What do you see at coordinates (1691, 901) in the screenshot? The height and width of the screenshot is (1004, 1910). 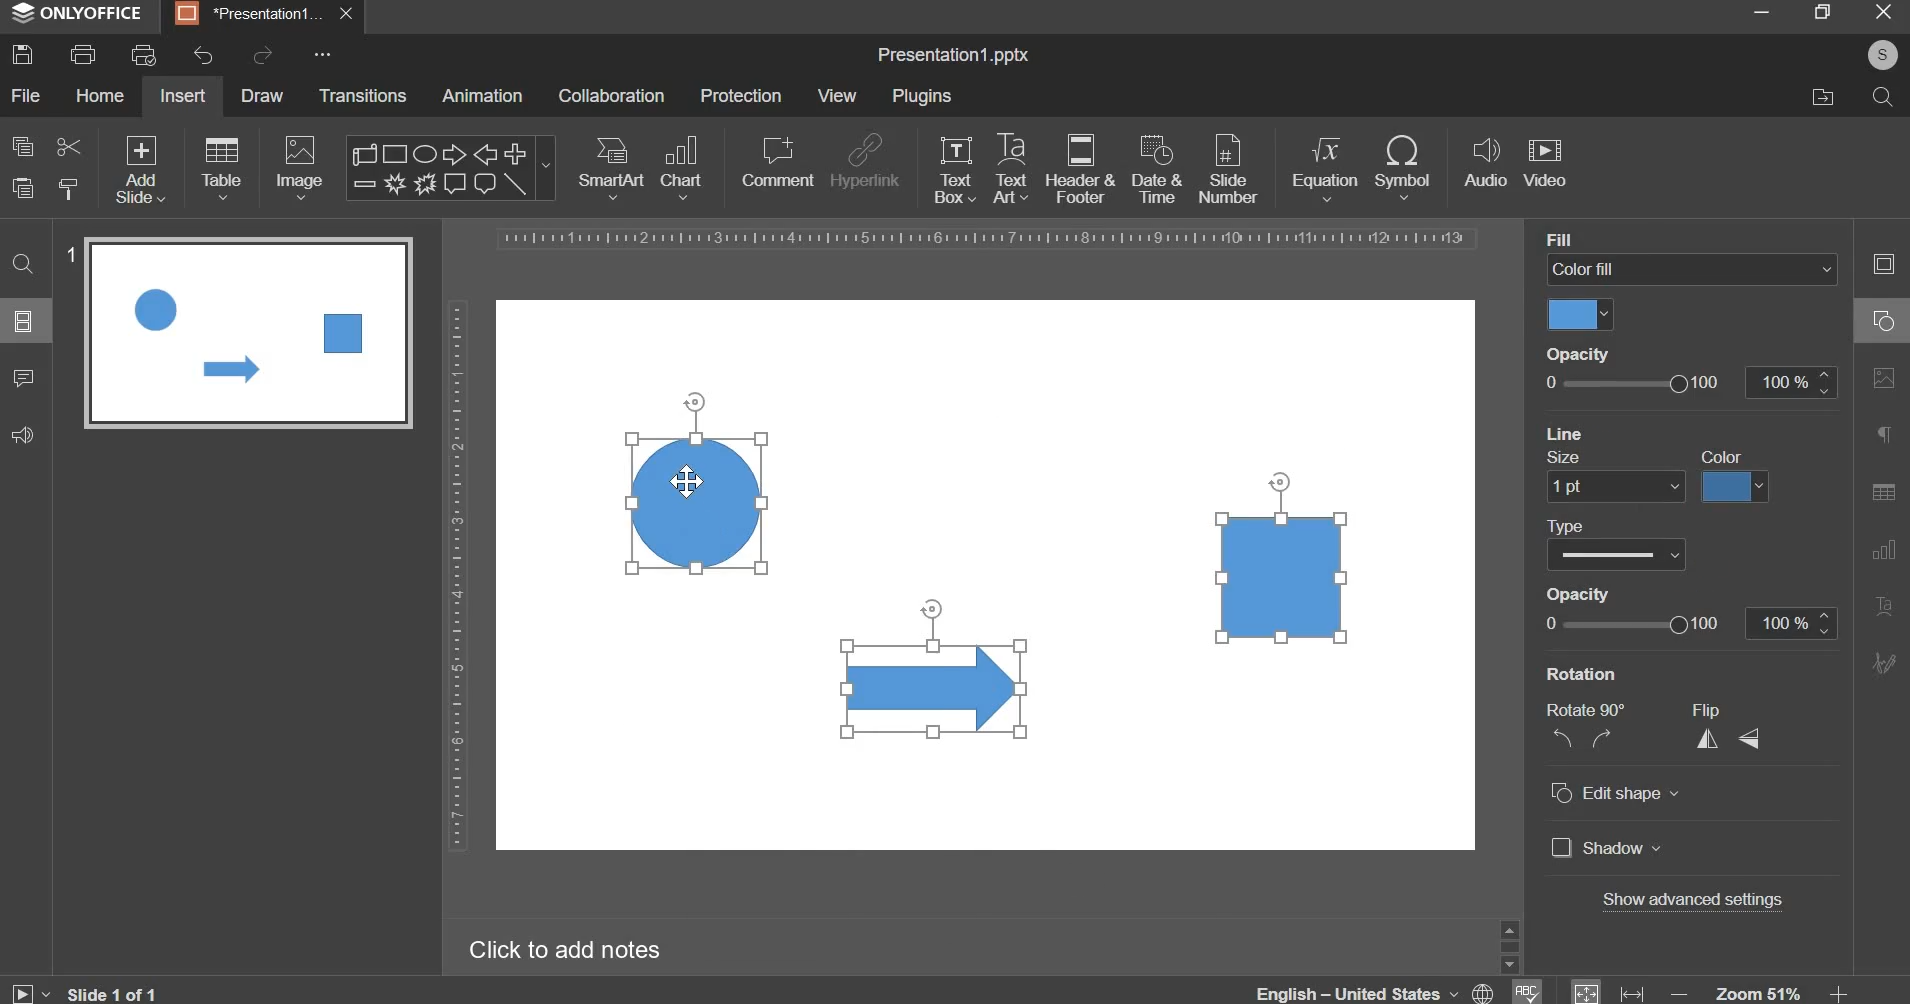 I see `show advanced settings` at bounding box center [1691, 901].